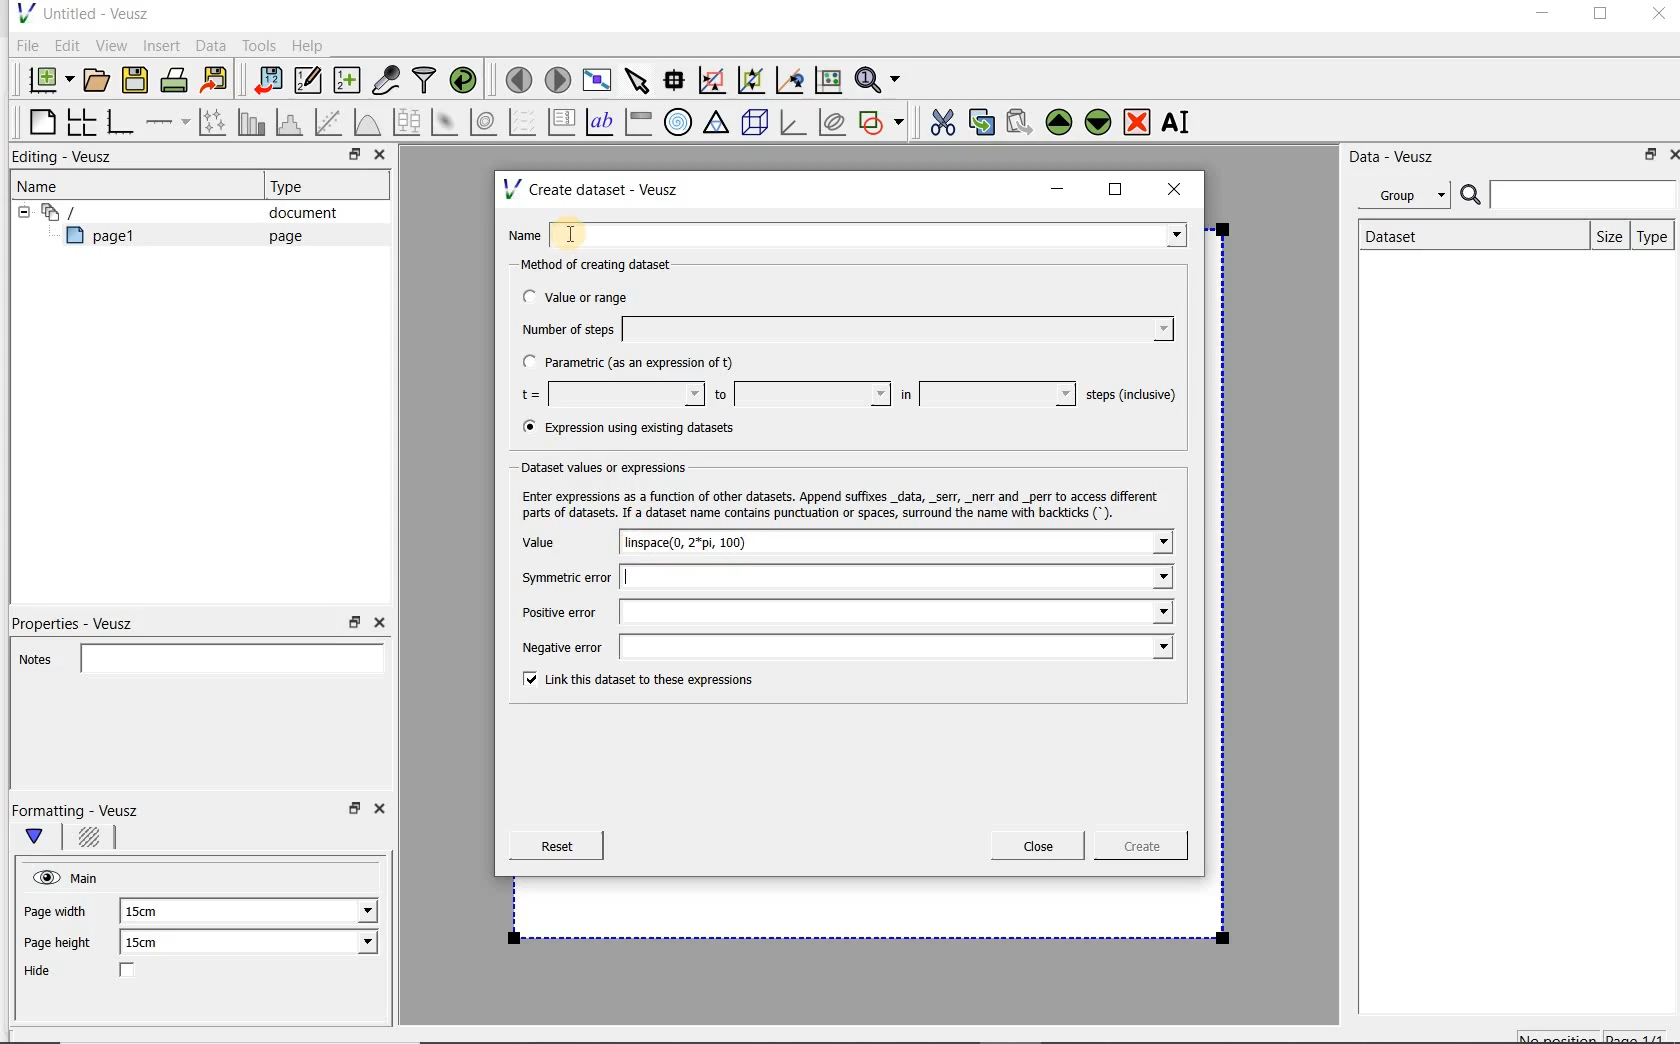 Image resolution: width=1680 pixels, height=1044 pixels. What do you see at coordinates (387, 83) in the screenshot?
I see `capture remote data` at bounding box center [387, 83].